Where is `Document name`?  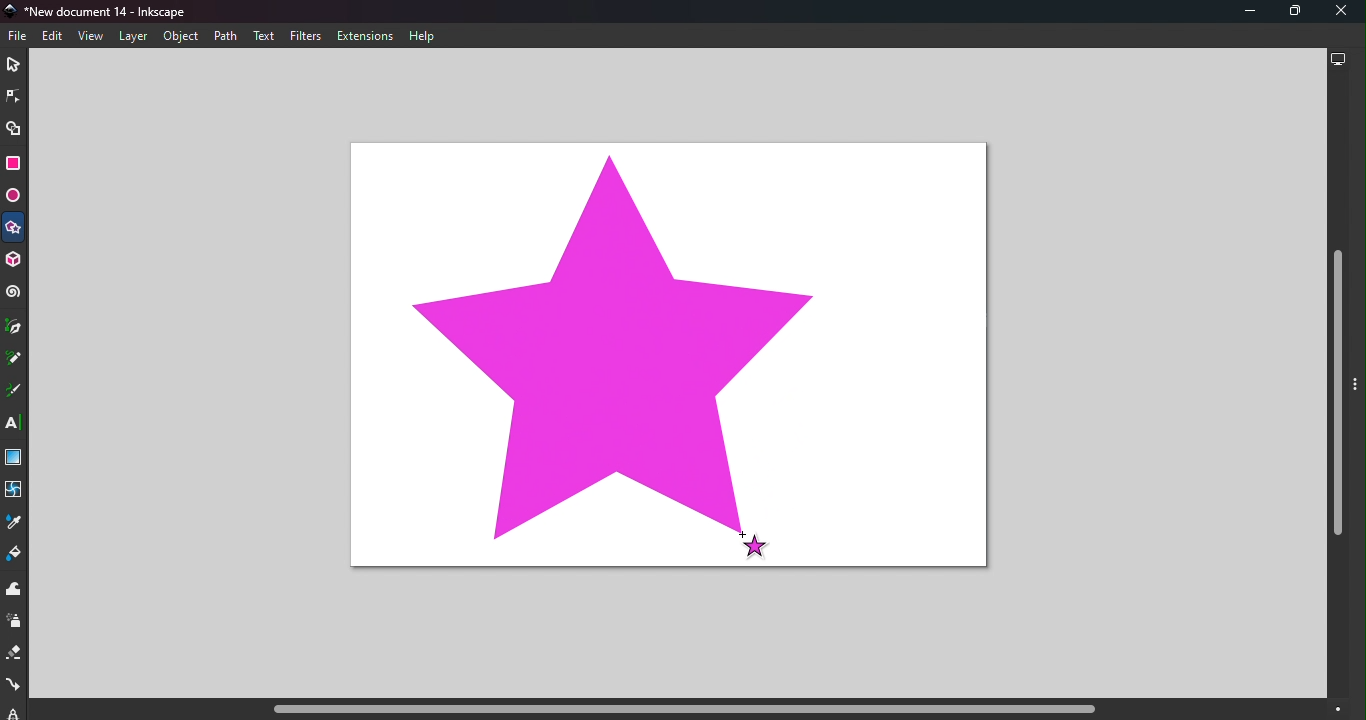
Document name is located at coordinates (104, 11).